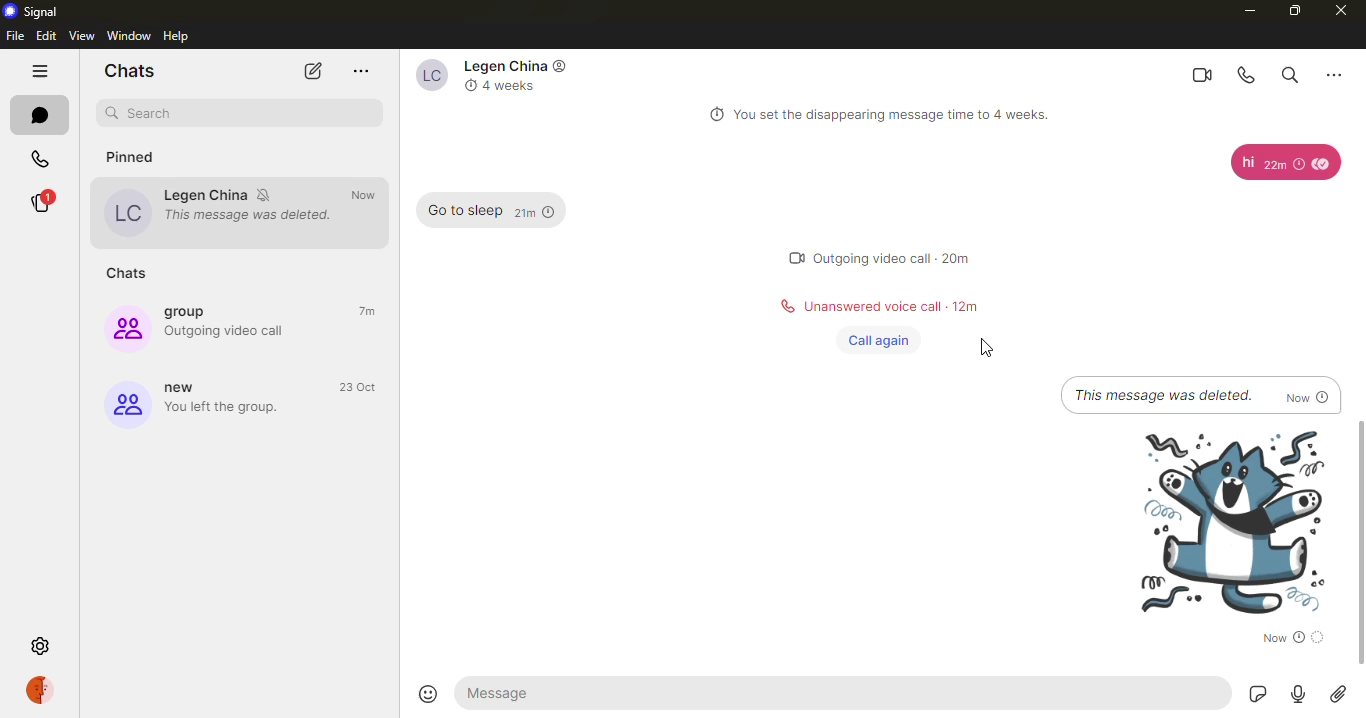 The width and height of the screenshot is (1366, 718). Describe the element at coordinates (357, 386) in the screenshot. I see `23 oct` at that location.